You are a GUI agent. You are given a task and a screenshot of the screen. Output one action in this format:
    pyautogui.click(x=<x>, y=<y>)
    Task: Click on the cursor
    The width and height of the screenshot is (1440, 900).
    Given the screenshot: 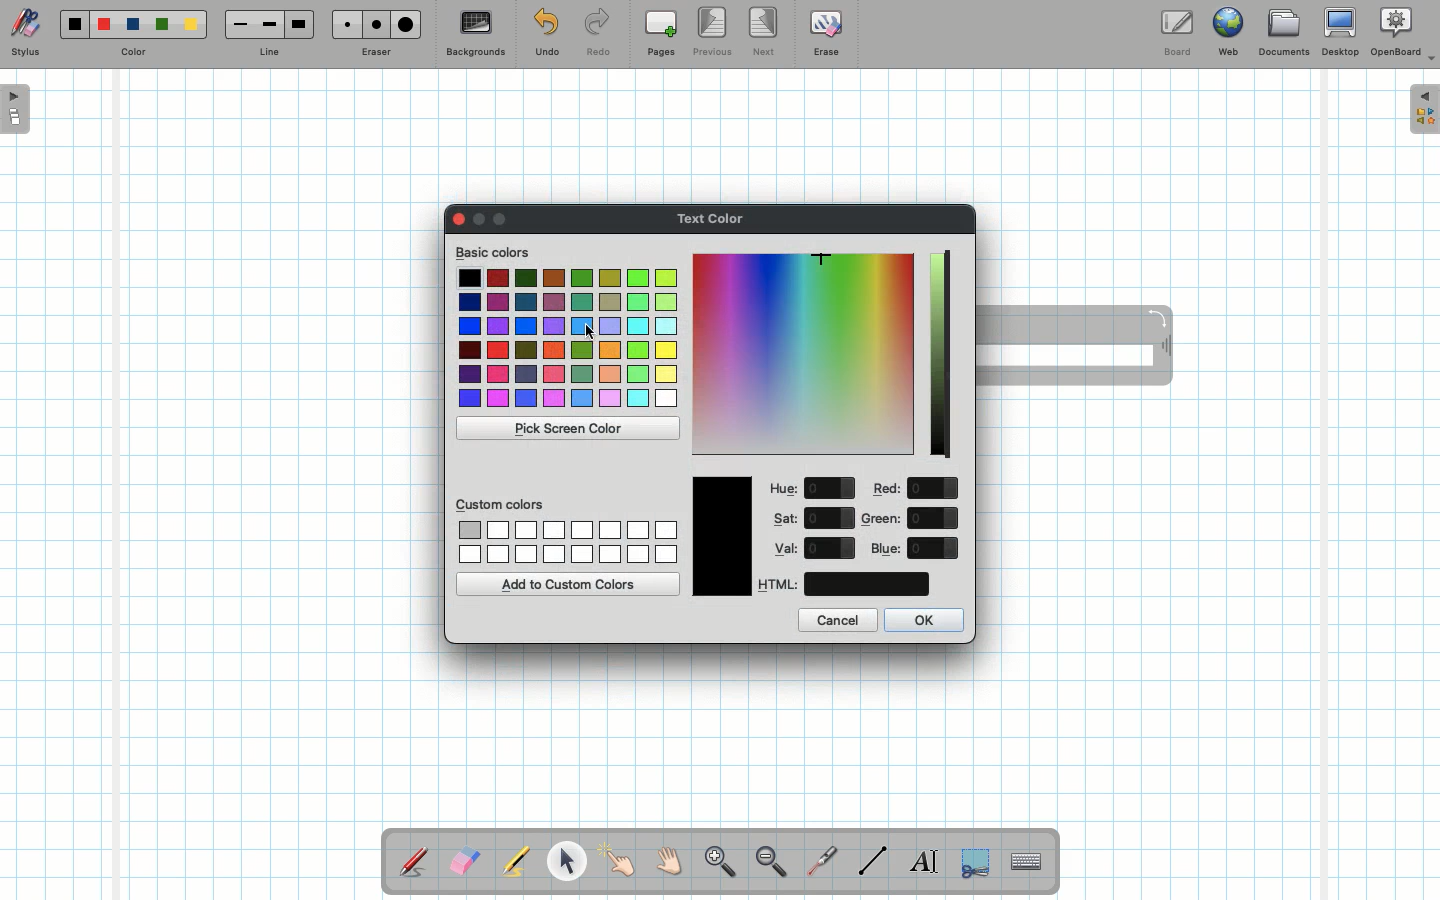 What is the action you would take?
    pyautogui.click(x=591, y=330)
    